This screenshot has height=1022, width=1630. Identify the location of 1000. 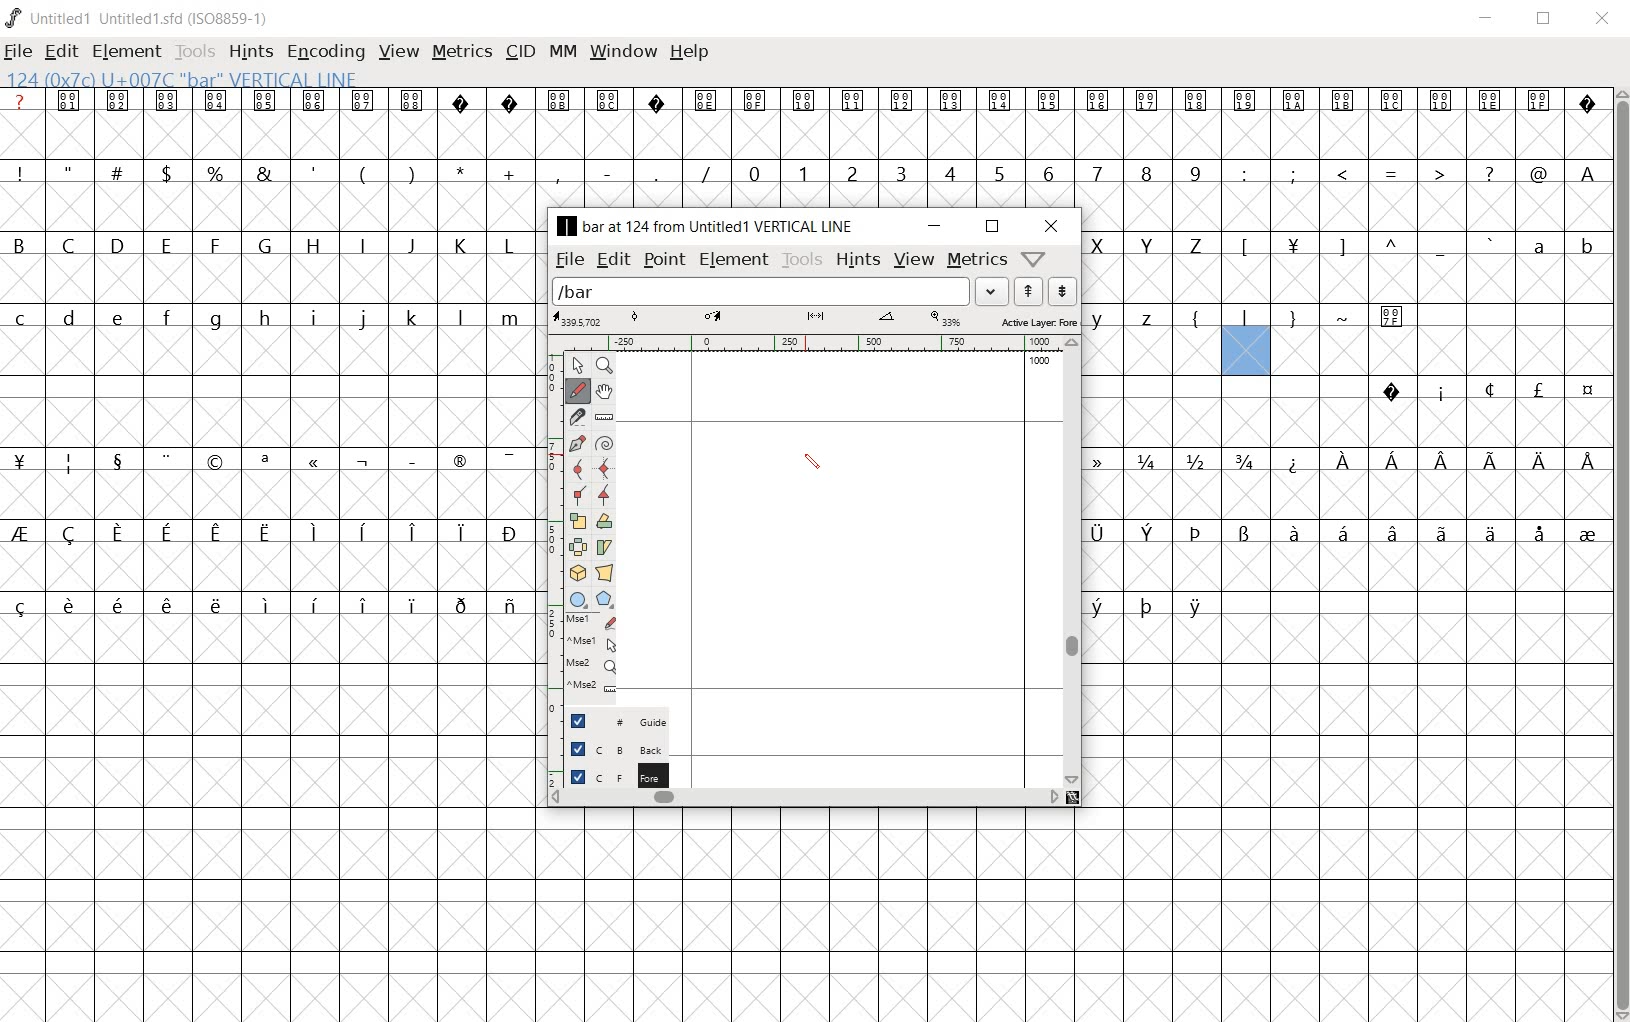
(1041, 366).